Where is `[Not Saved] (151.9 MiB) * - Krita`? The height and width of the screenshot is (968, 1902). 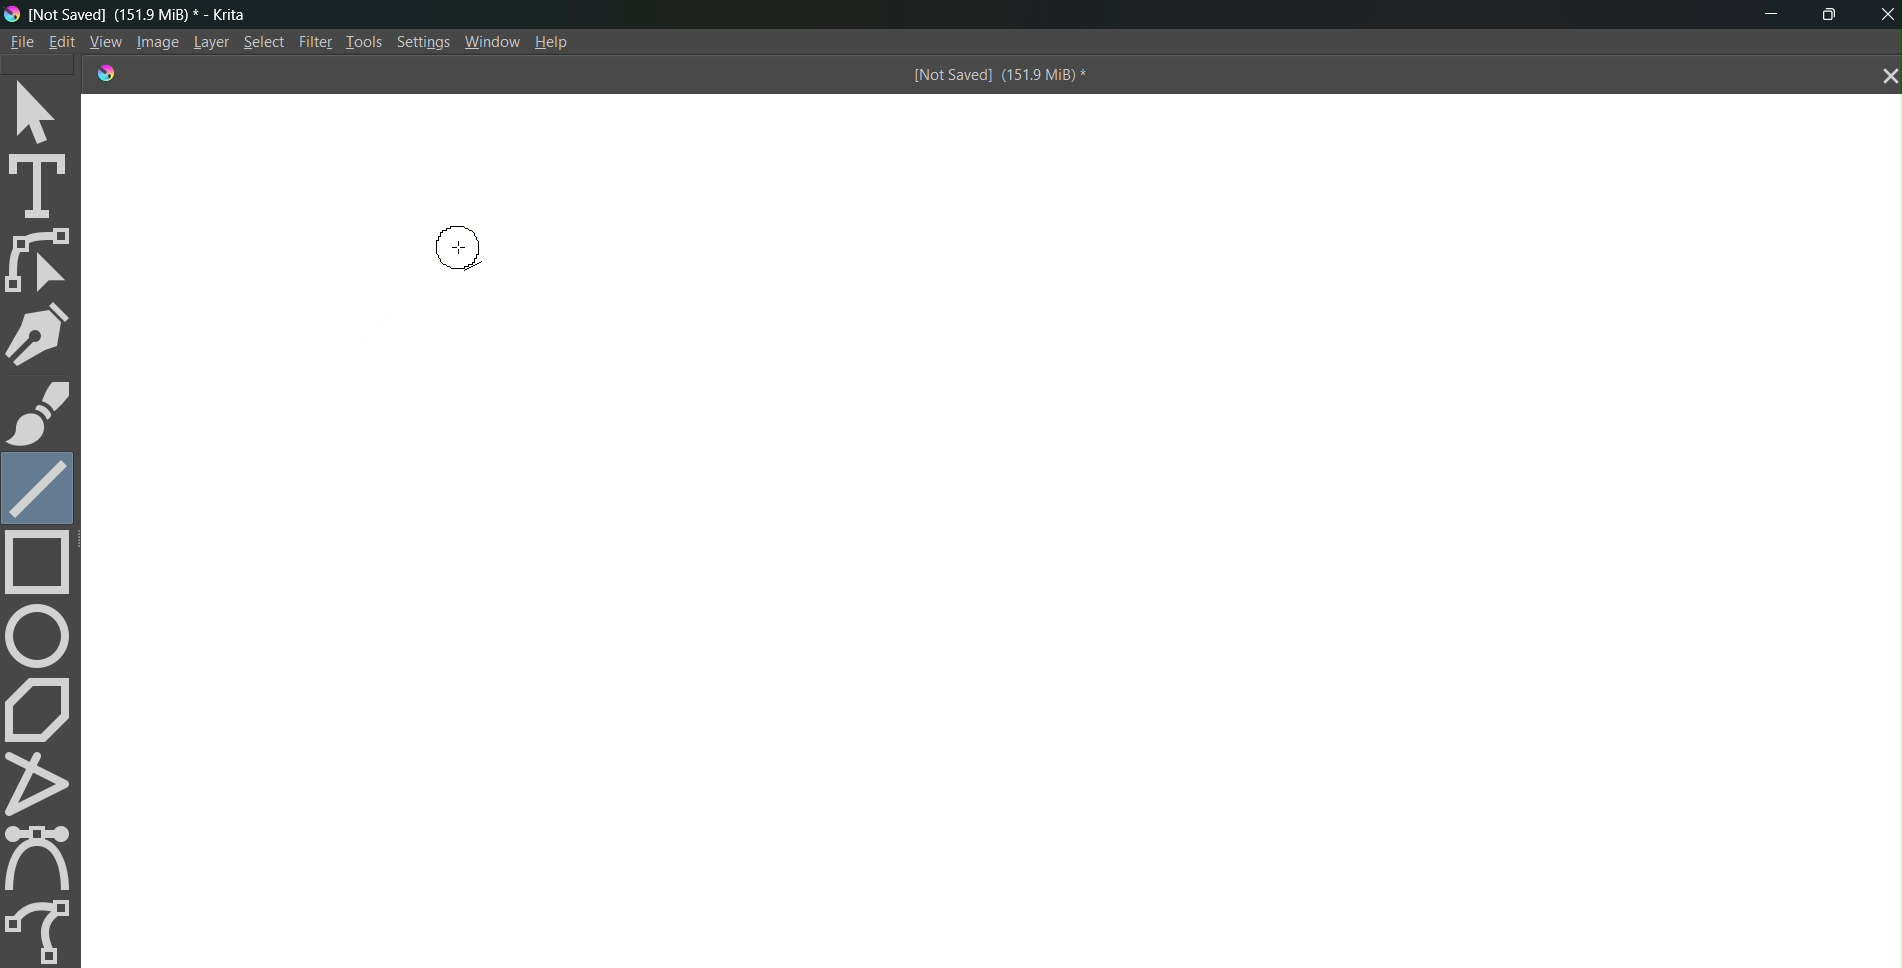
[Not Saved] (151.9 MiB) * - Krita is located at coordinates (151, 14).